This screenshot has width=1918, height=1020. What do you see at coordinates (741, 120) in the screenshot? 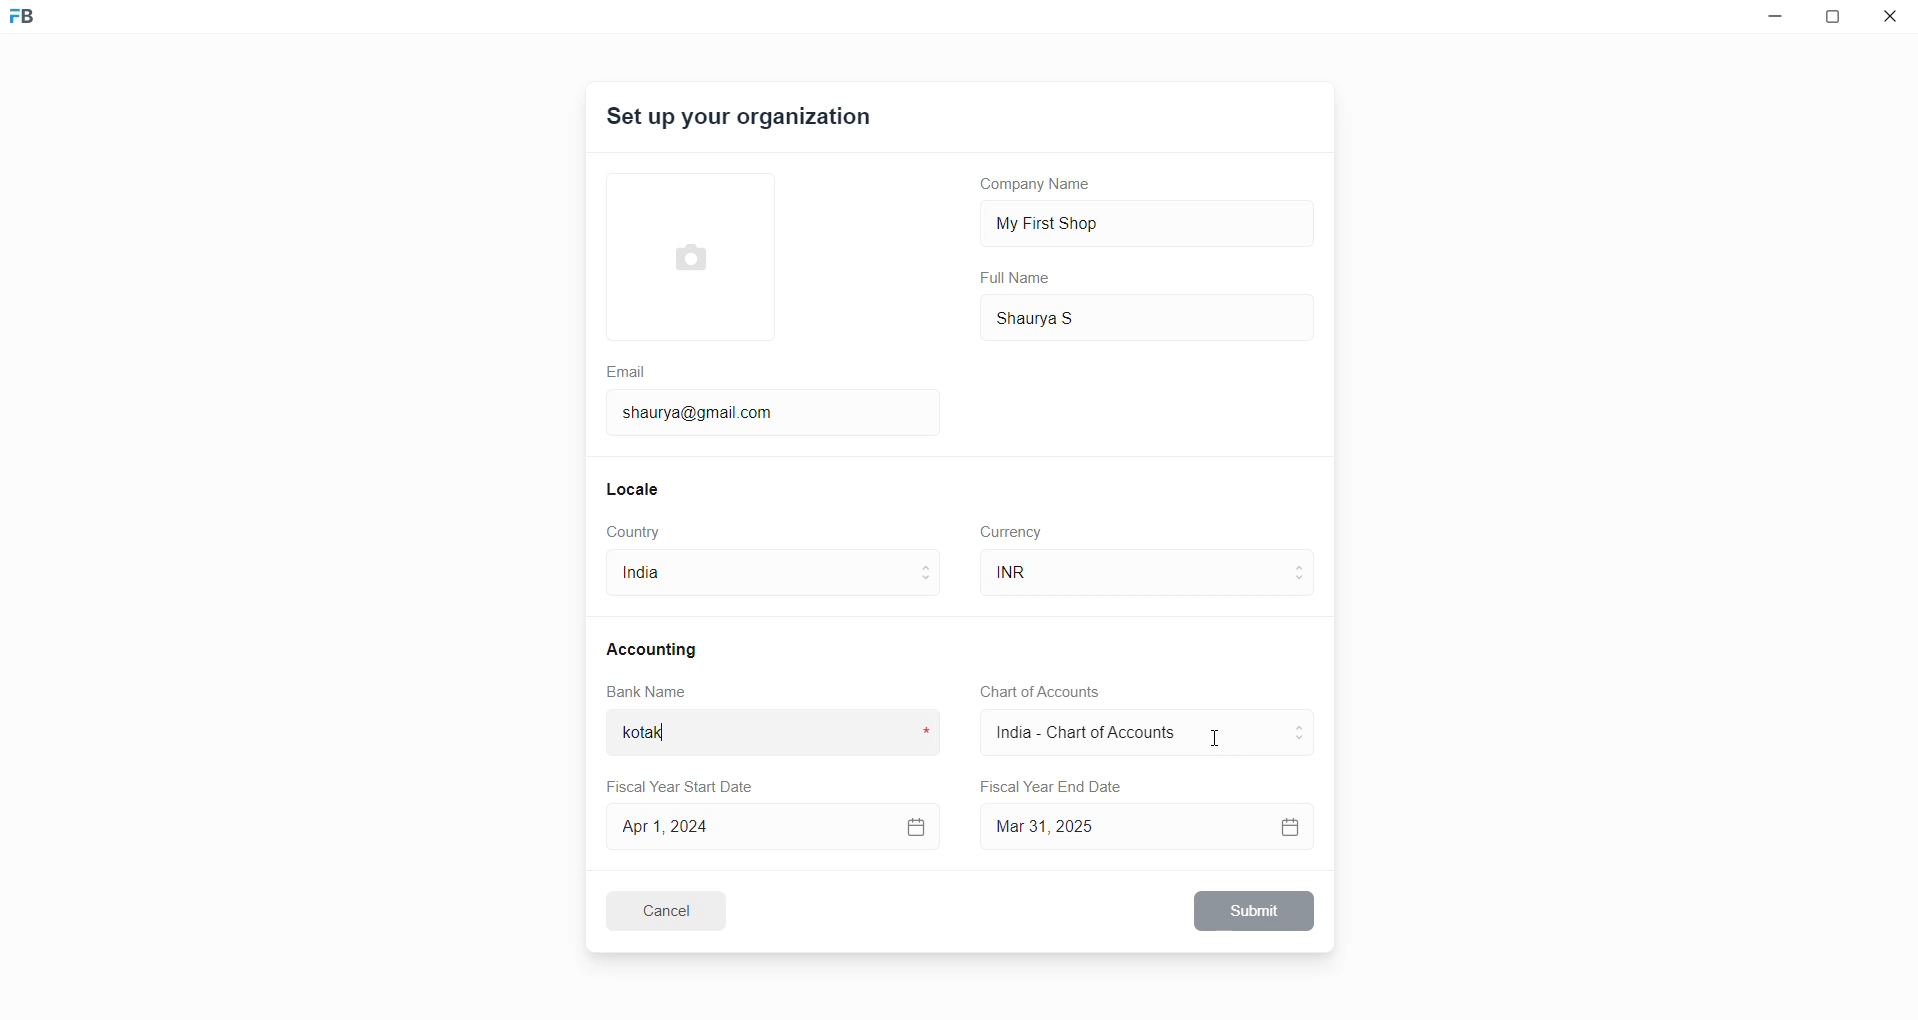
I see `Set up your organization` at bounding box center [741, 120].